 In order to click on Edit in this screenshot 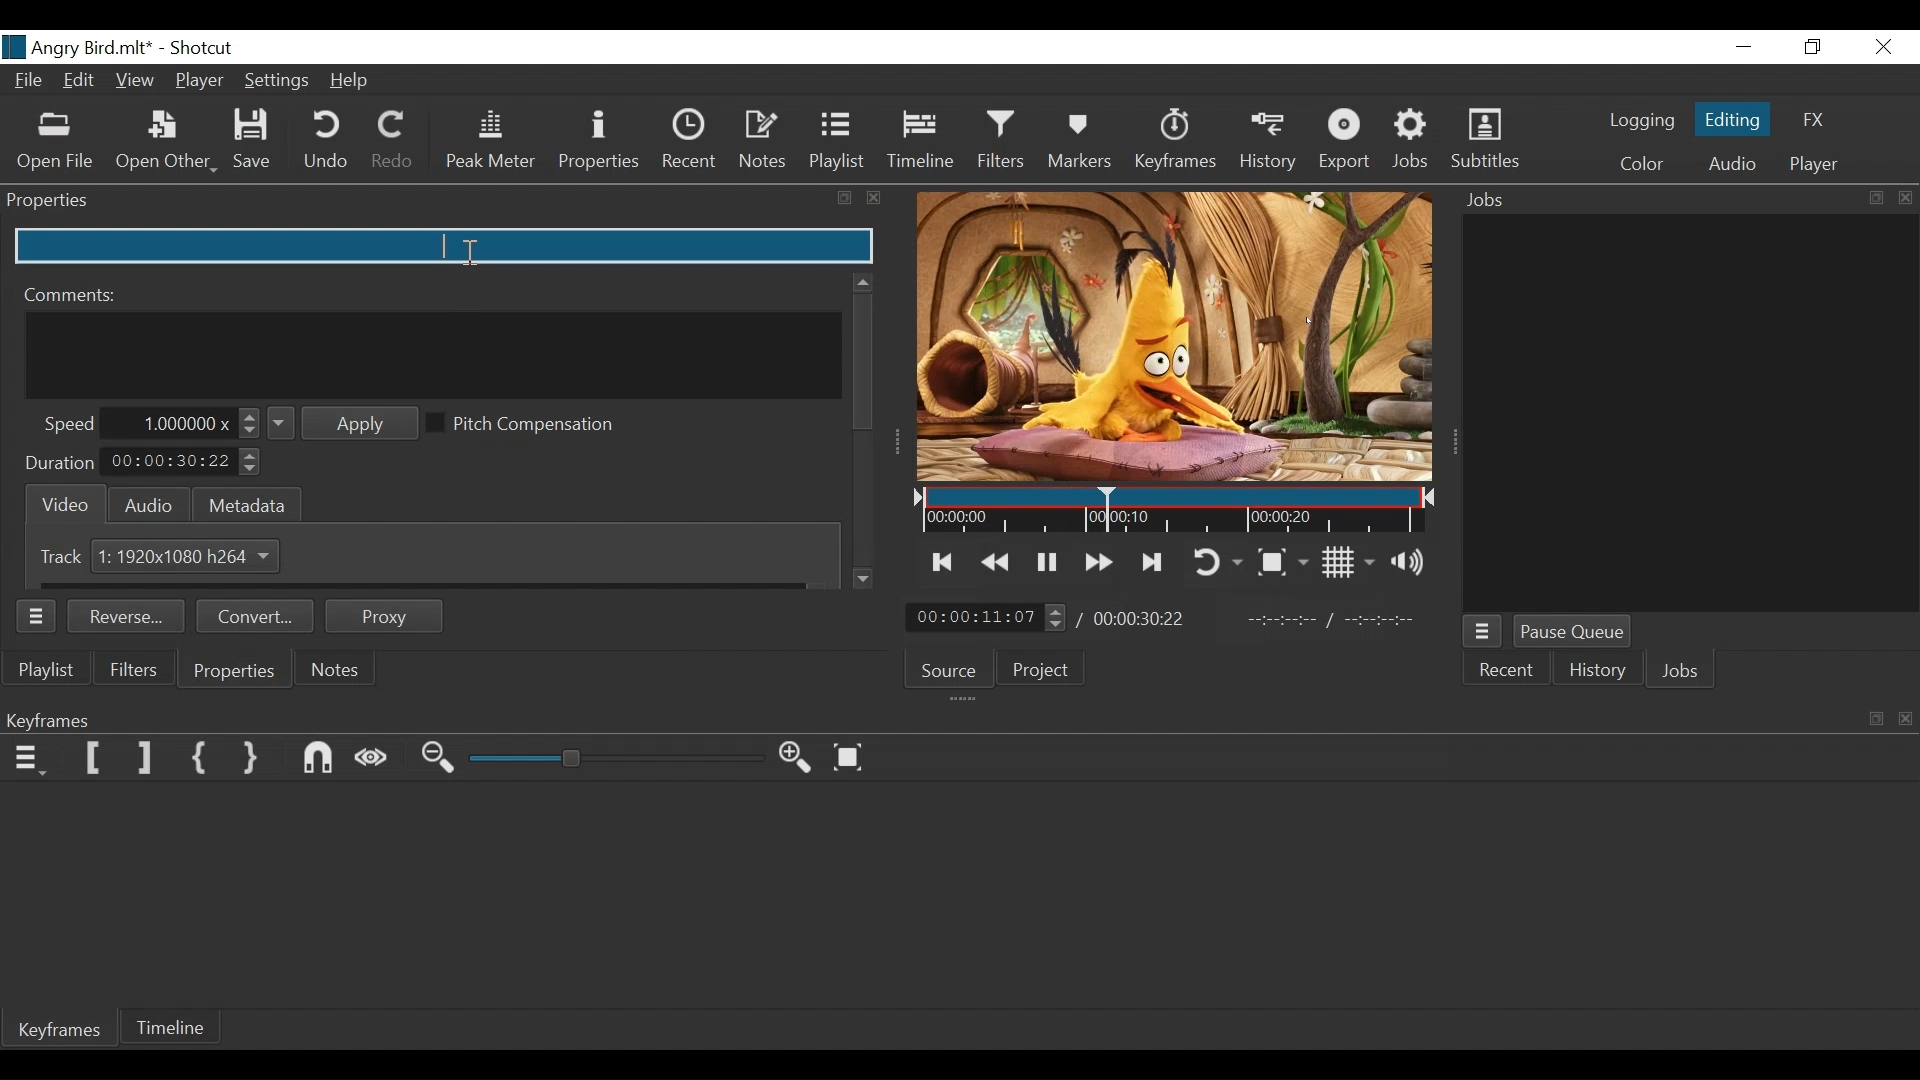, I will do `click(81, 83)`.